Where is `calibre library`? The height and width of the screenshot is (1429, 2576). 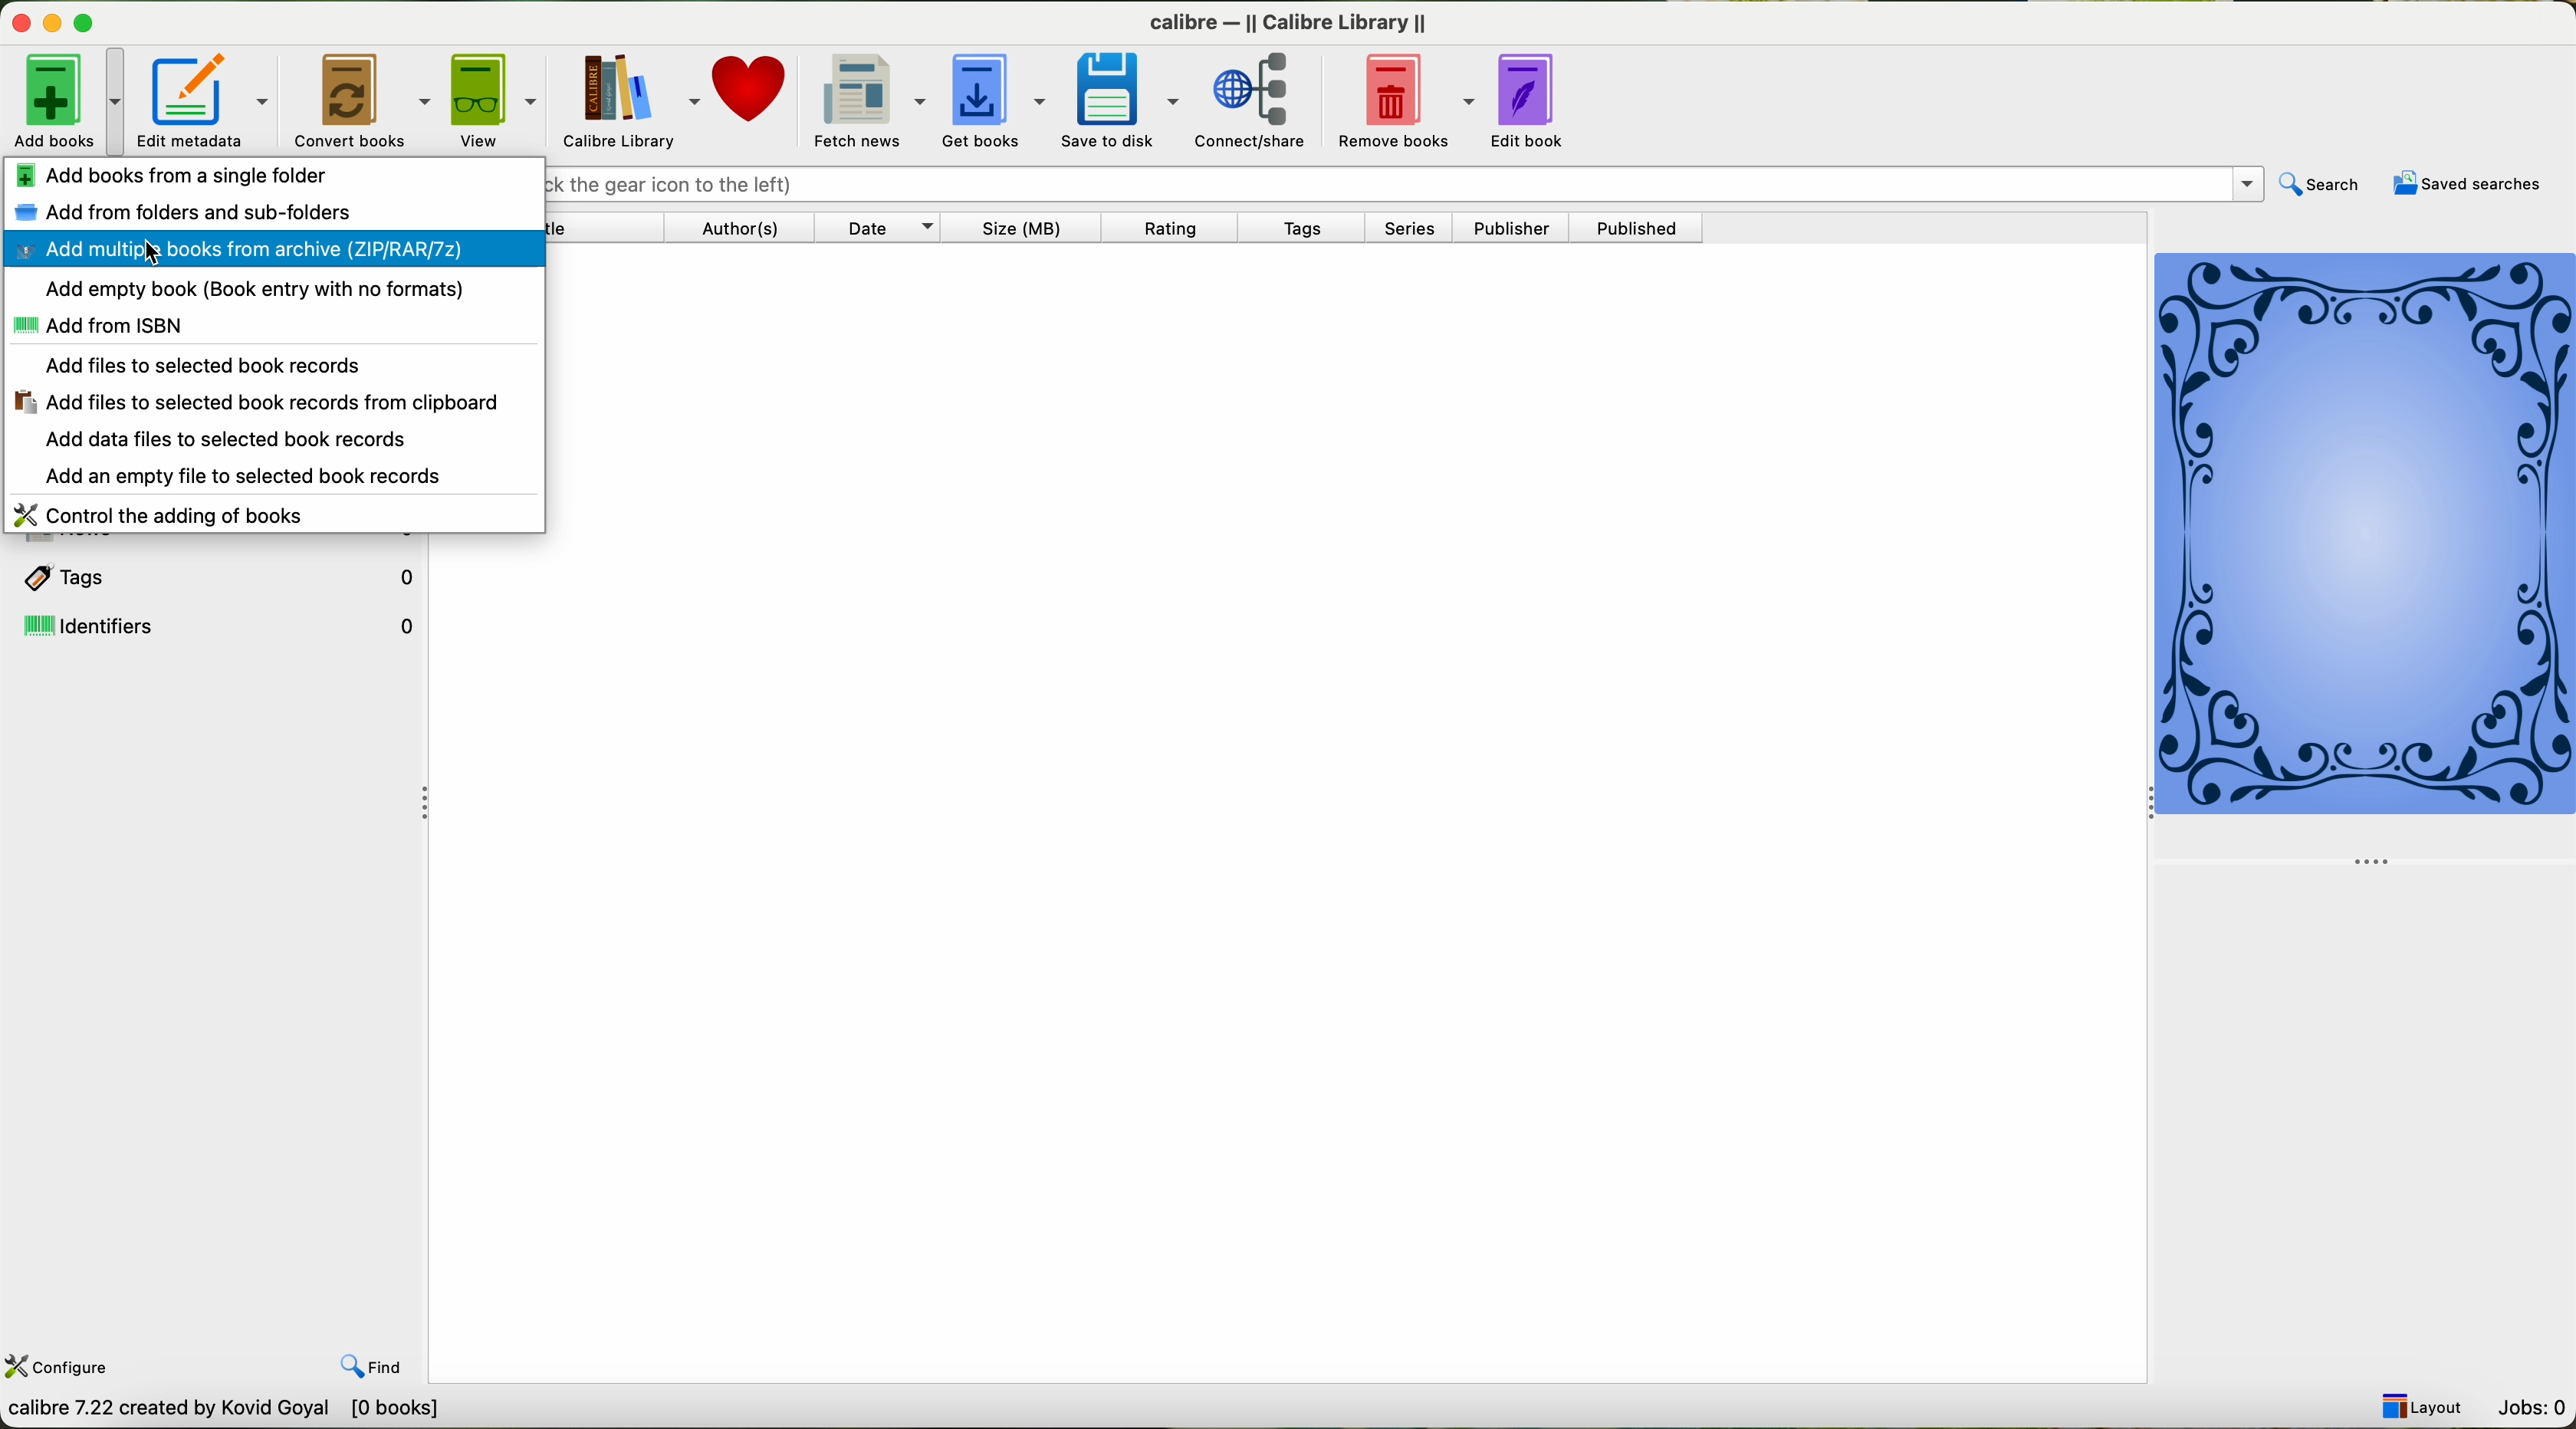 calibre library is located at coordinates (628, 101).